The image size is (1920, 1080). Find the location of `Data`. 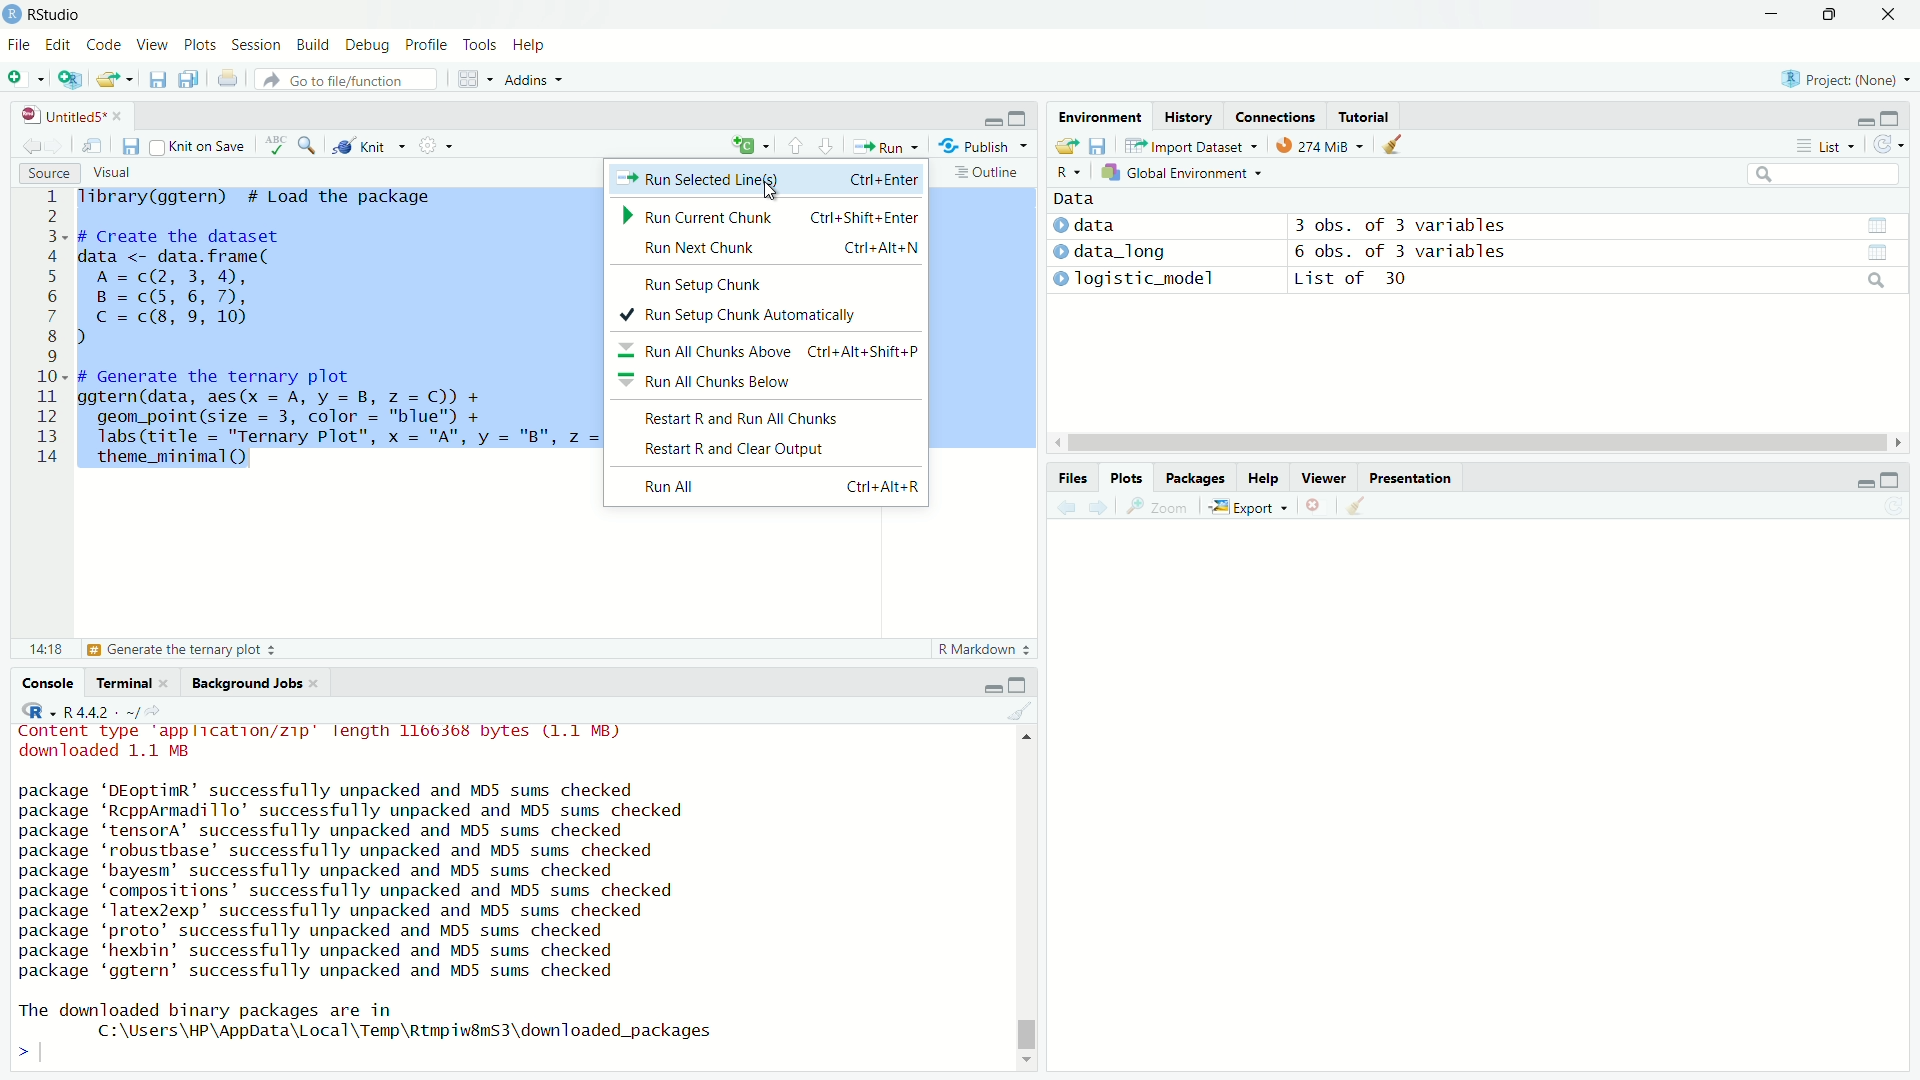

Data is located at coordinates (1071, 197).